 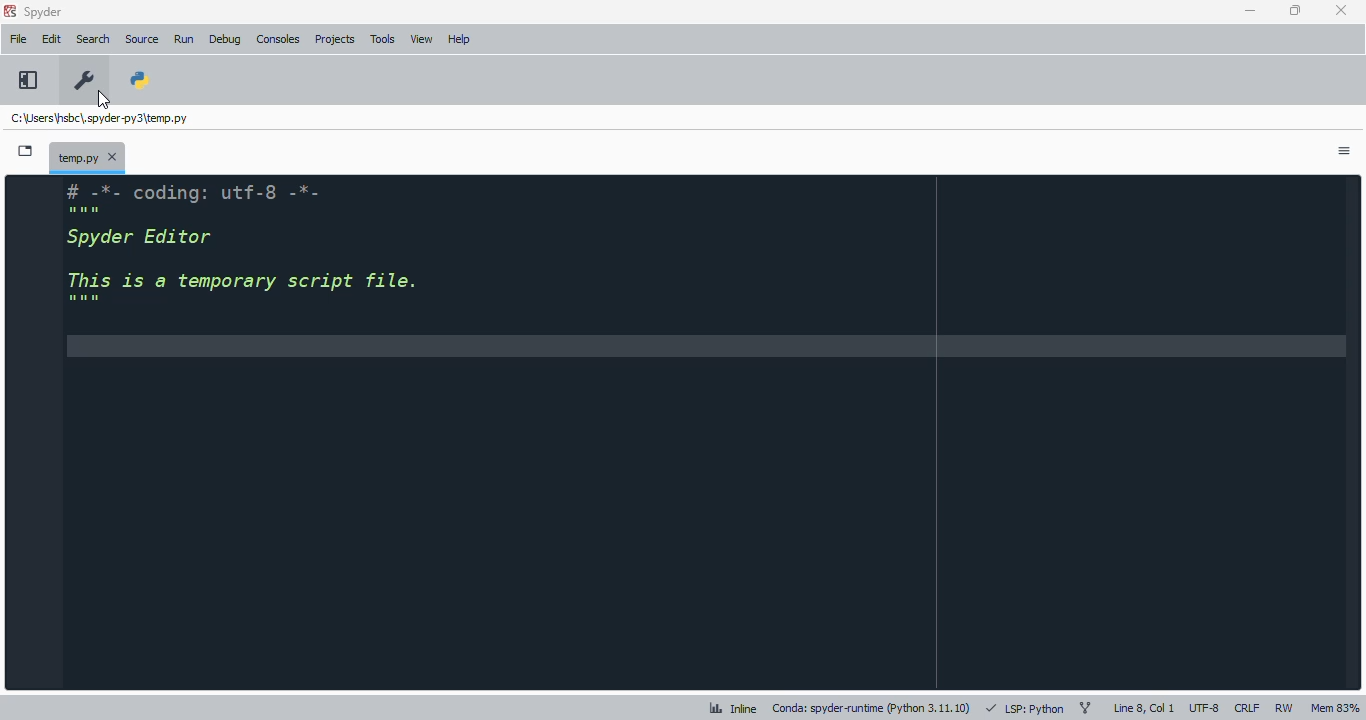 What do you see at coordinates (86, 157) in the screenshot?
I see `temporary file` at bounding box center [86, 157].